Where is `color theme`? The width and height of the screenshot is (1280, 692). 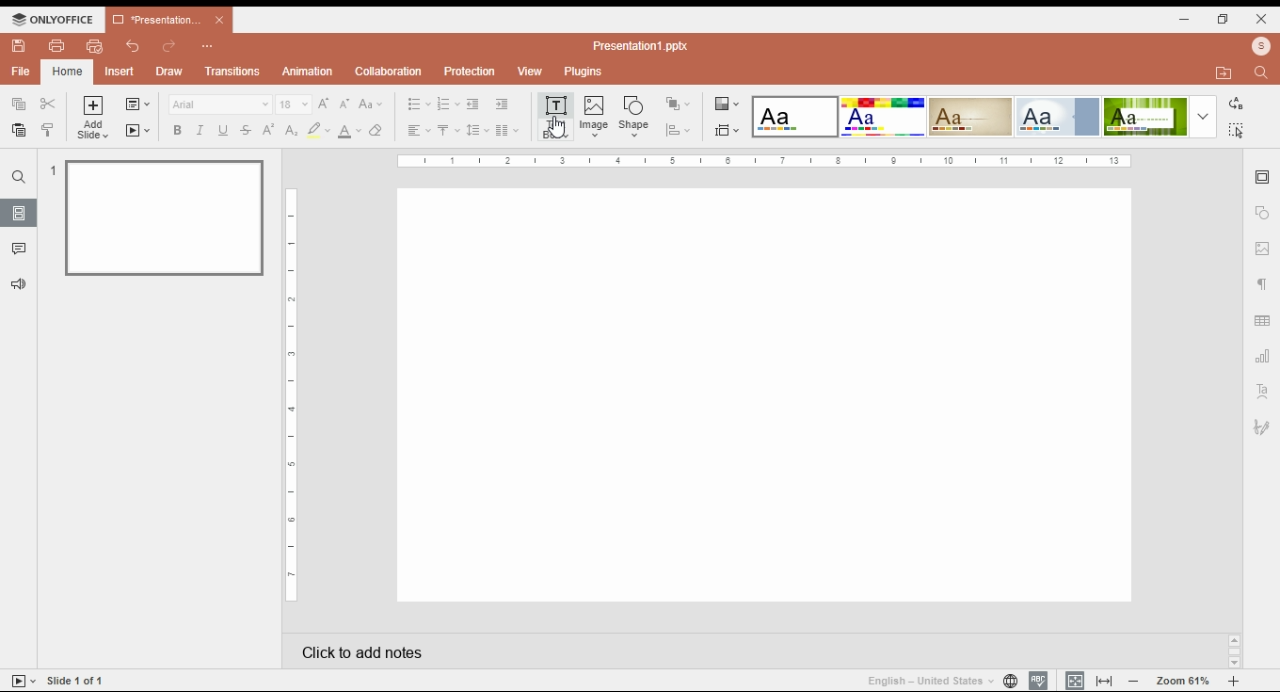 color theme is located at coordinates (971, 116).